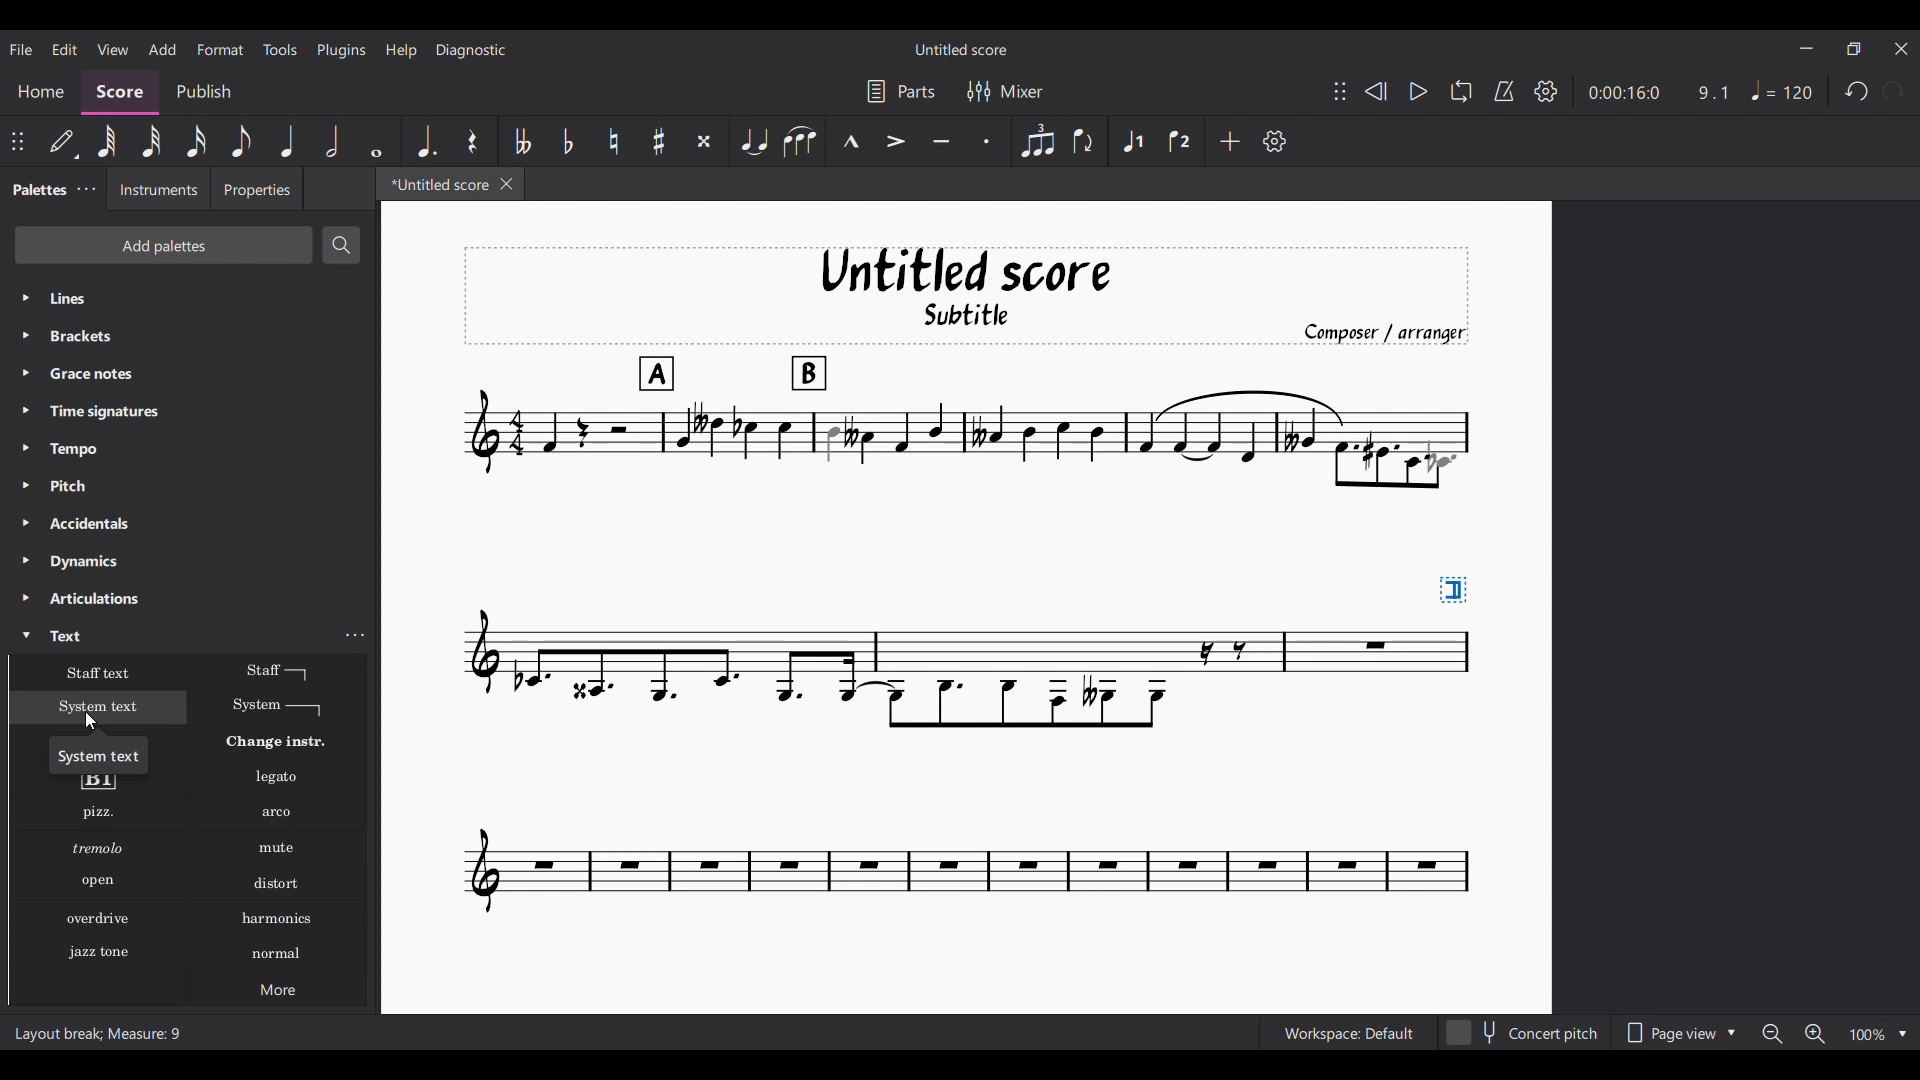  What do you see at coordinates (113, 50) in the screenshot?
I see `View menu` at bounding box center [113, 50].